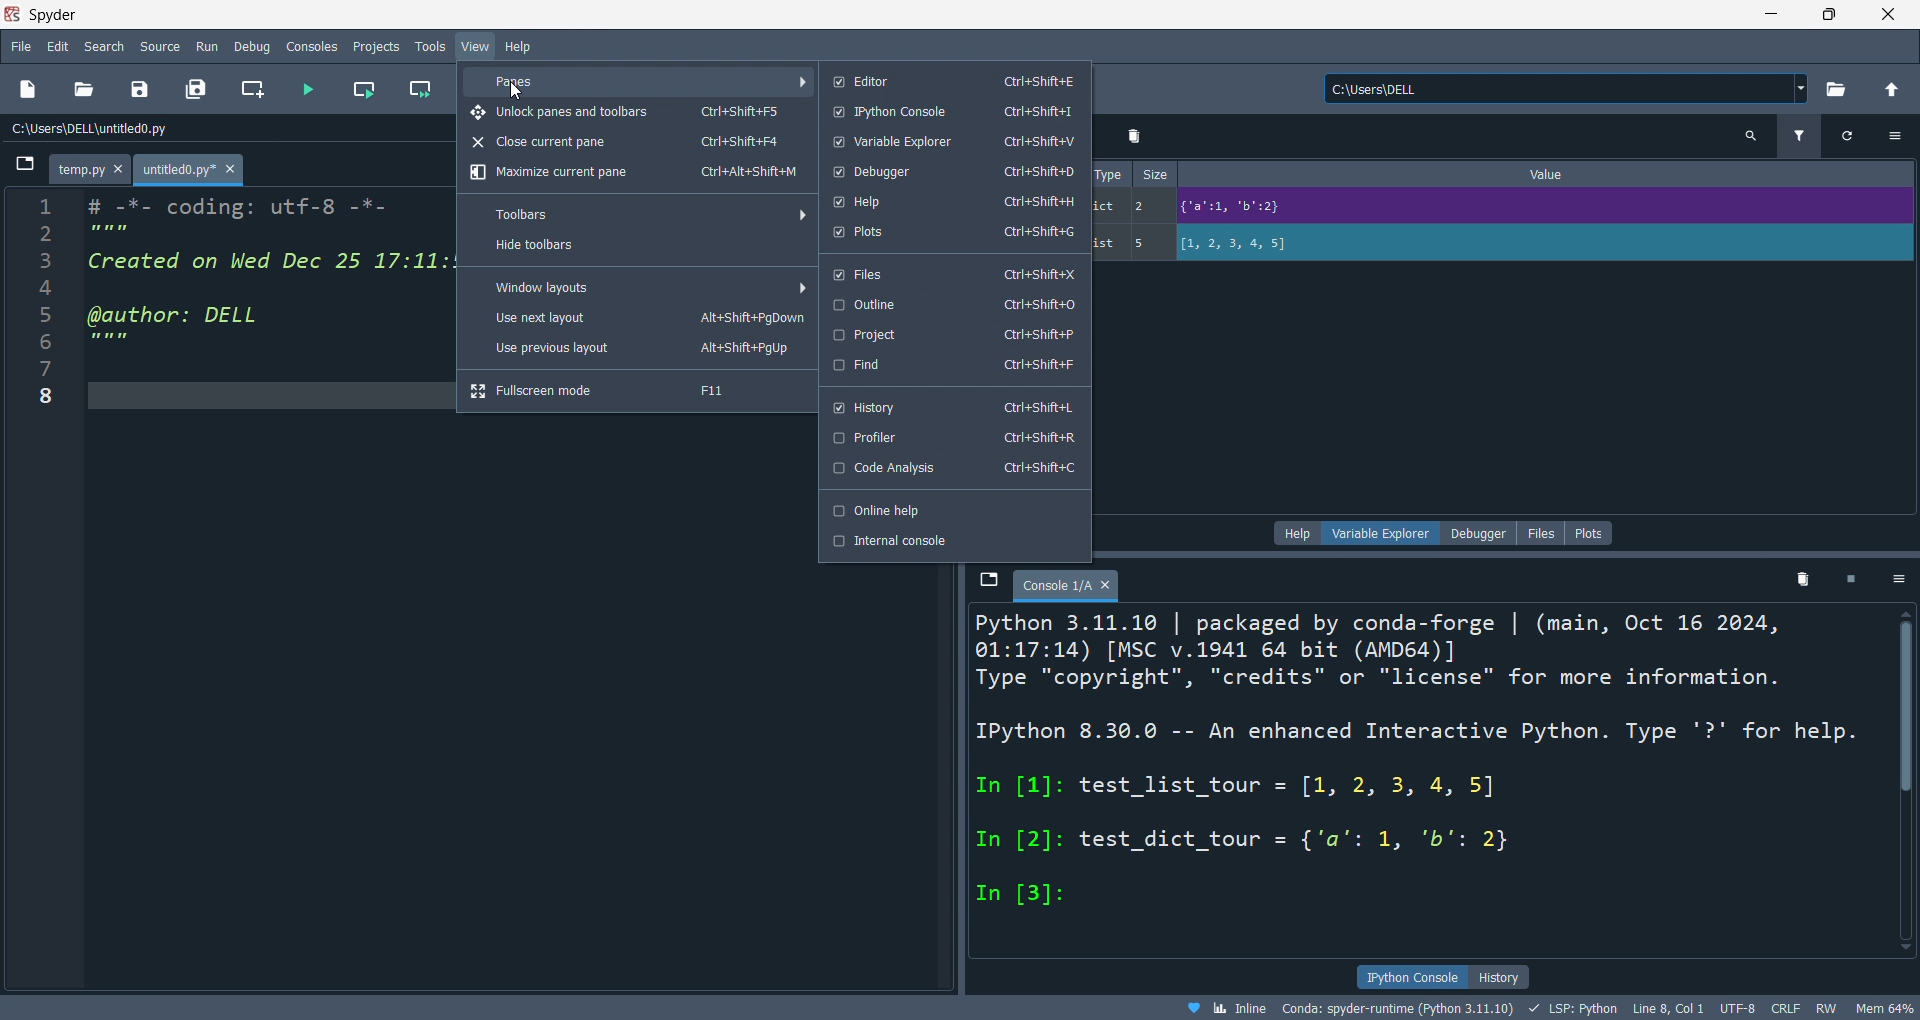  What do you see at coordinates (1900, 581) in the screenshot?
I see `options` at bounding box center [1900, 581].